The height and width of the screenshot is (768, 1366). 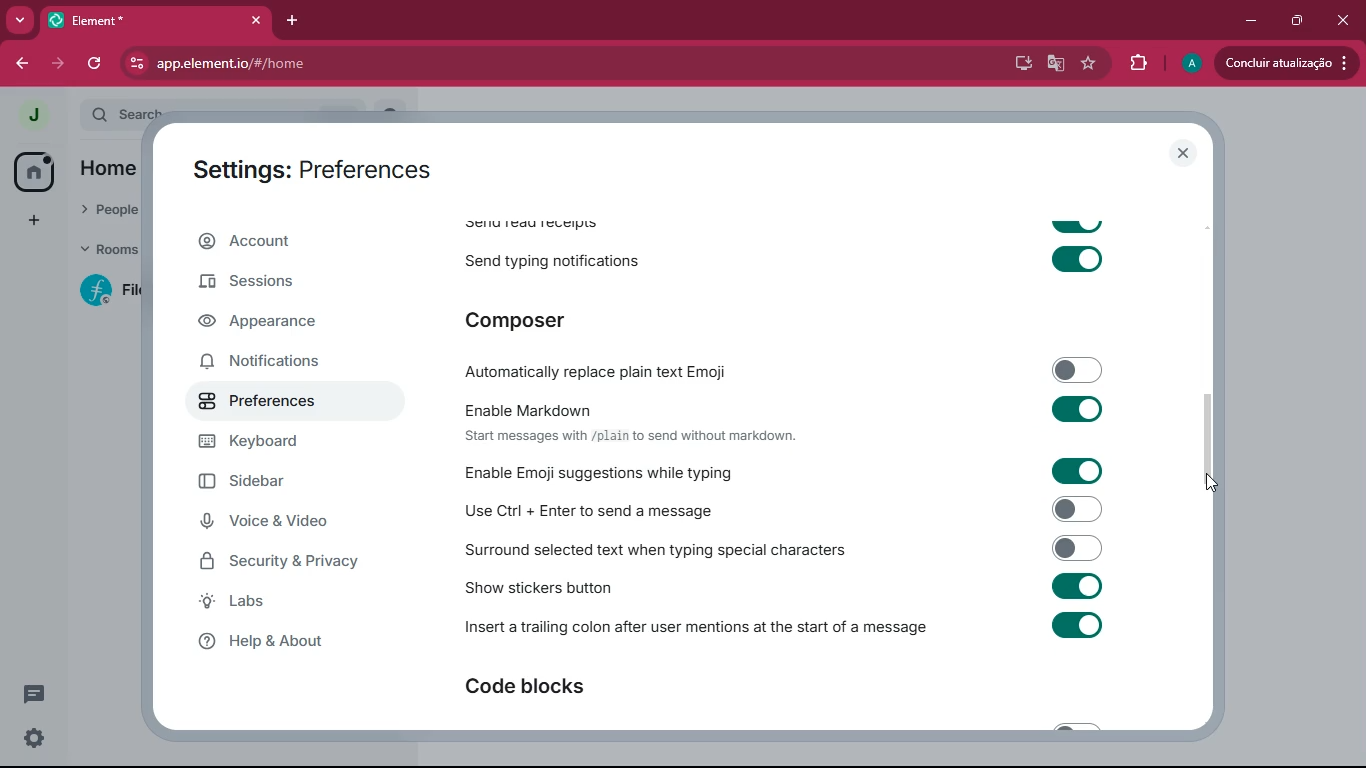 What do you see at coordinates (797, 474) in the screenshot?
I see `enable emoji` at bounding box center [797, 474].